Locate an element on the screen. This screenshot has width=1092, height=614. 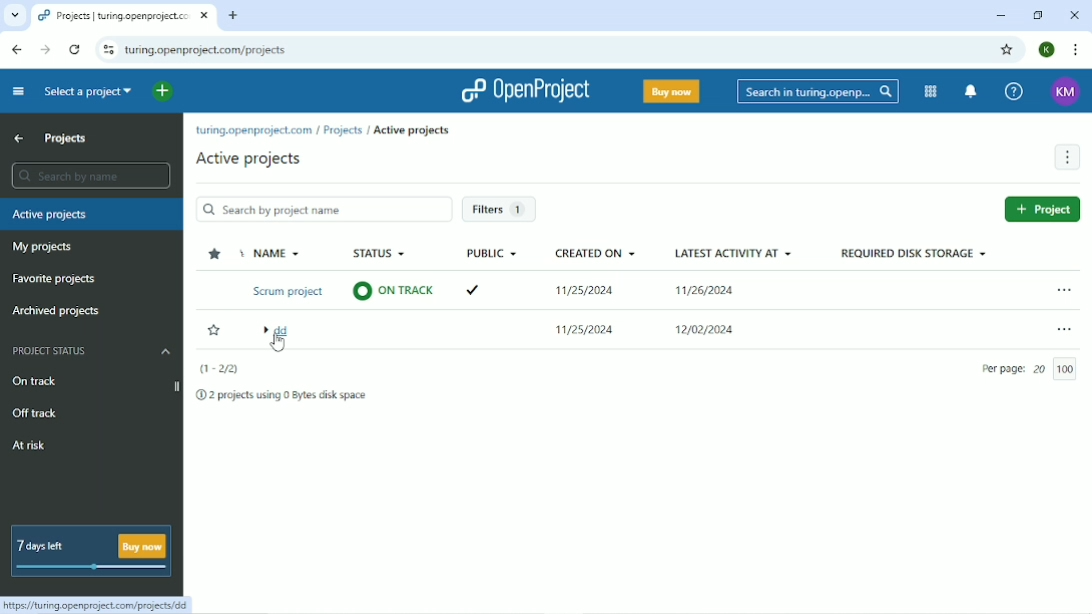
Back is located at coordinates (16, 50).